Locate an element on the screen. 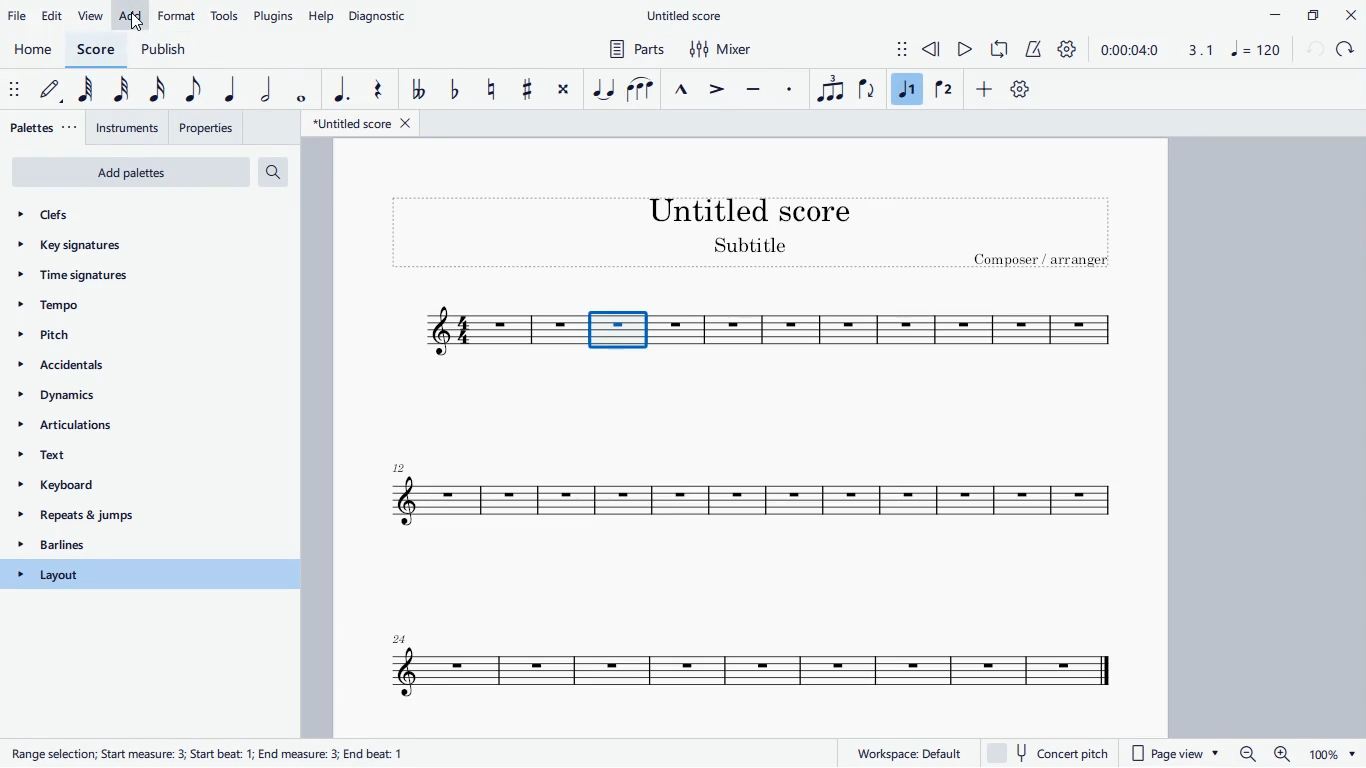  text is located at coordinates (141, 459).